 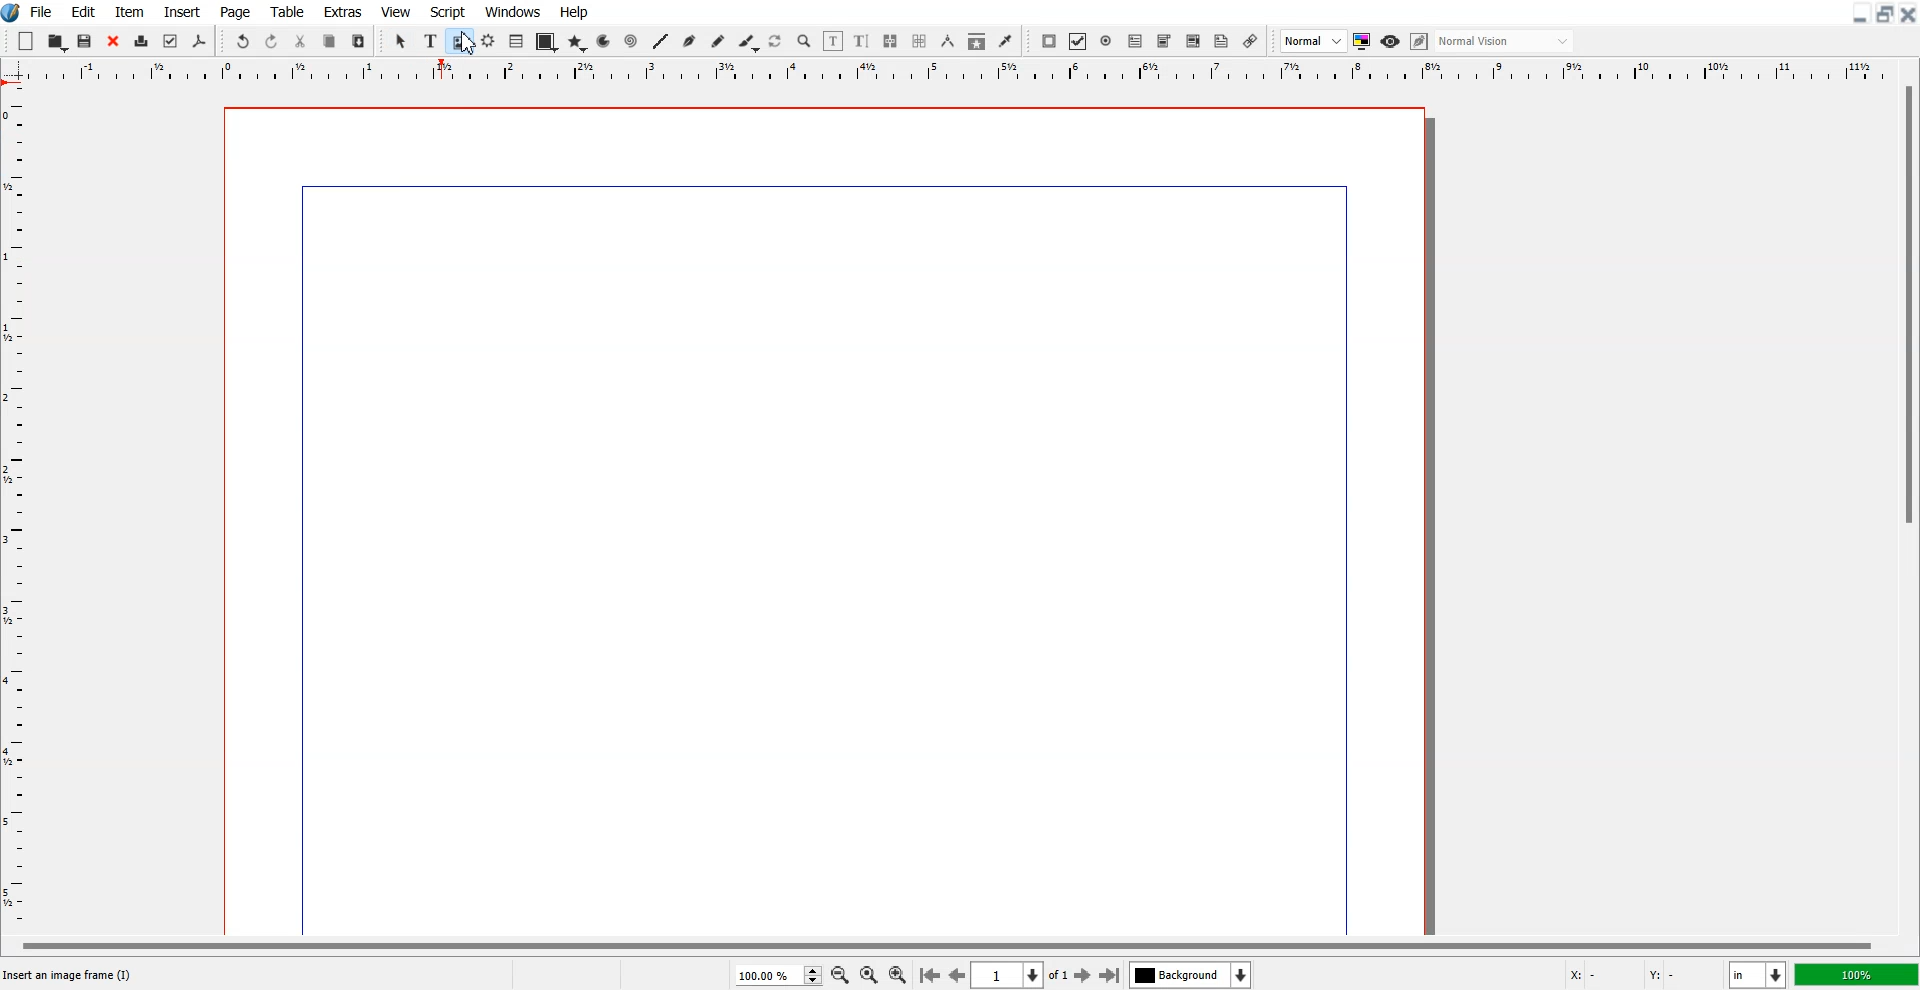 What do you see at coordinates (271, 40) in the screenshot?
I see `Redo` at bounding box center [271, 40].